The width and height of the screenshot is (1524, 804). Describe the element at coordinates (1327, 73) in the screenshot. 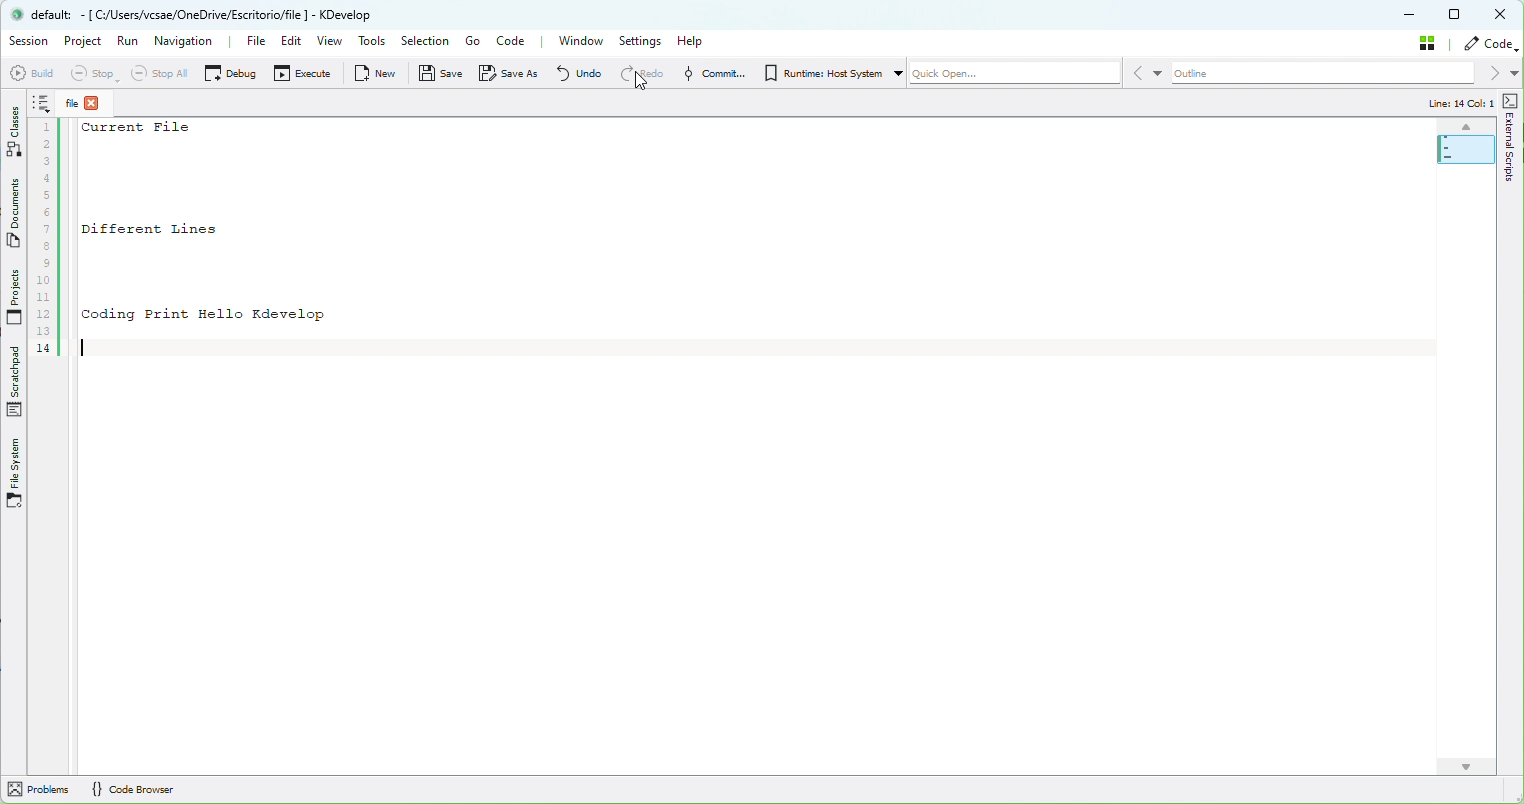

I see `Outline` at that location.